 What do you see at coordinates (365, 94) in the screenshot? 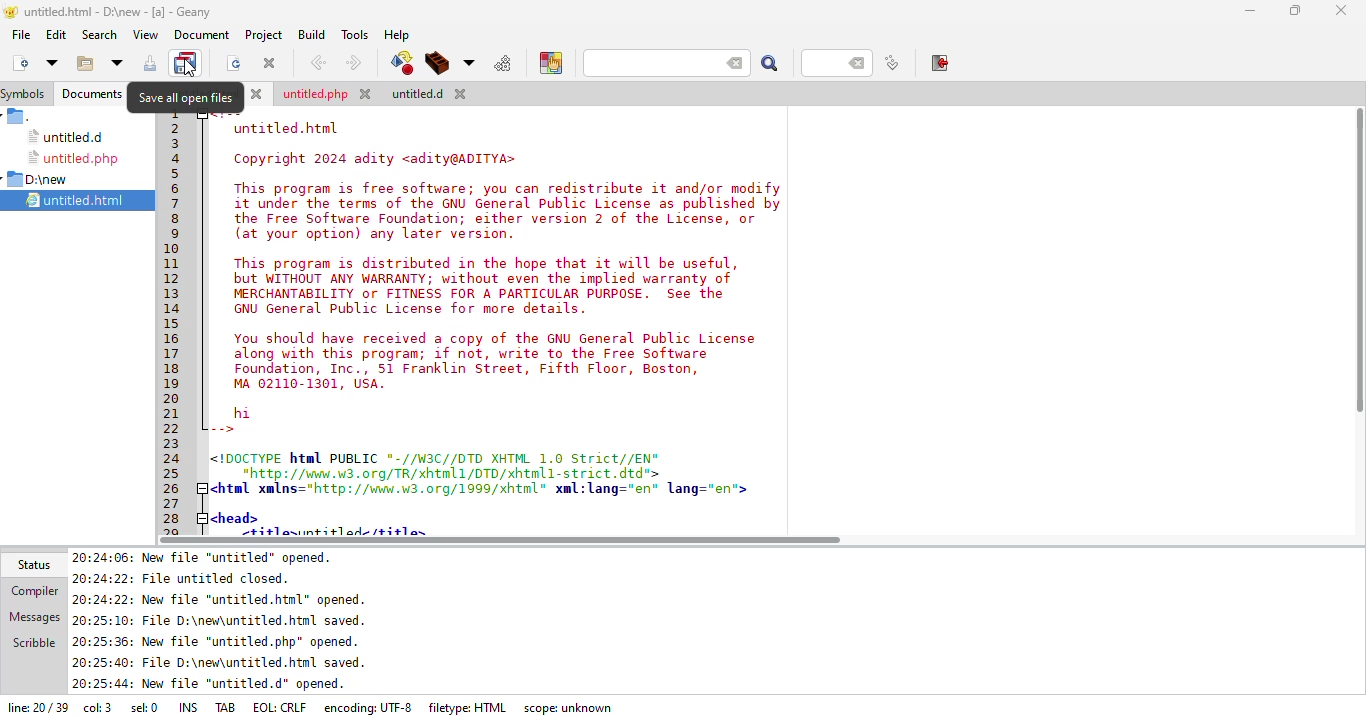
I see `close` at bounding box center [365, 94].